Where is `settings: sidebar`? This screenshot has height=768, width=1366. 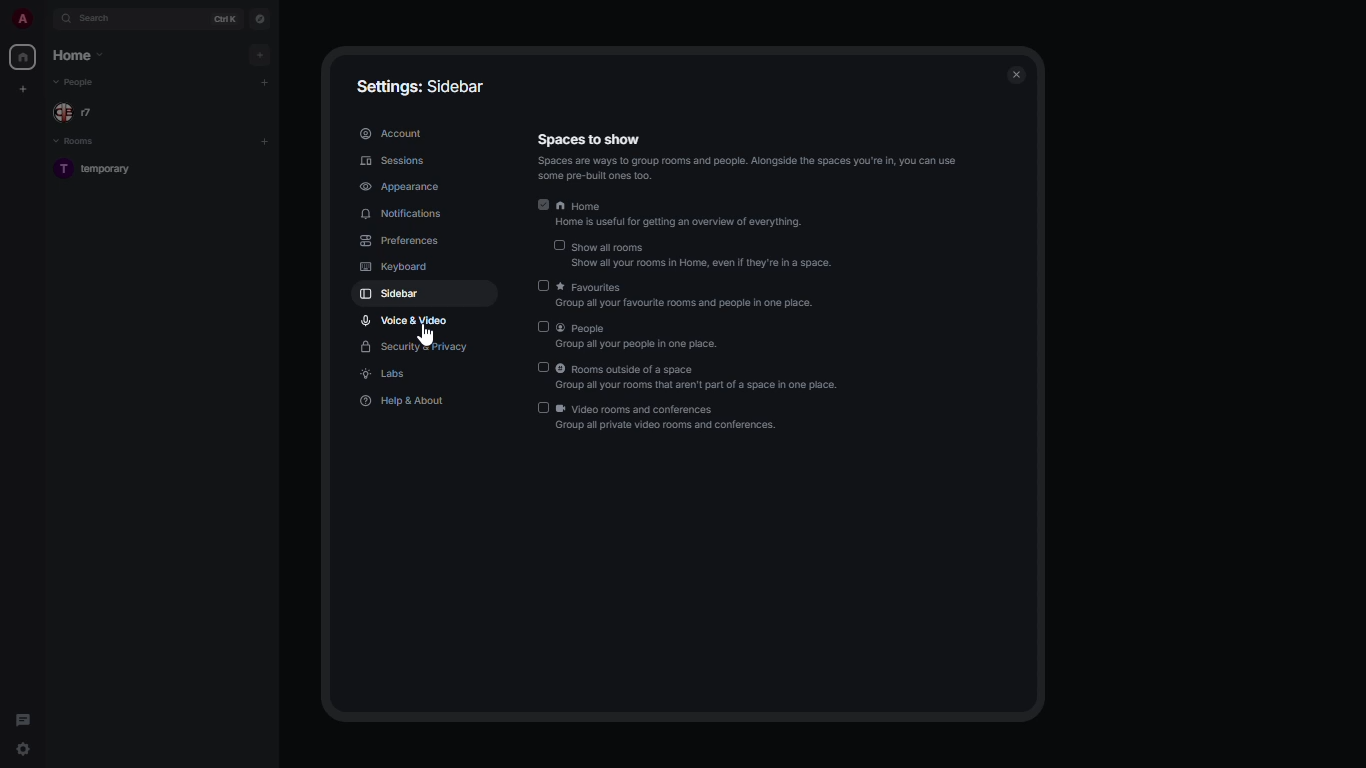
settings: sidebar is located at coordinates (421, 87).